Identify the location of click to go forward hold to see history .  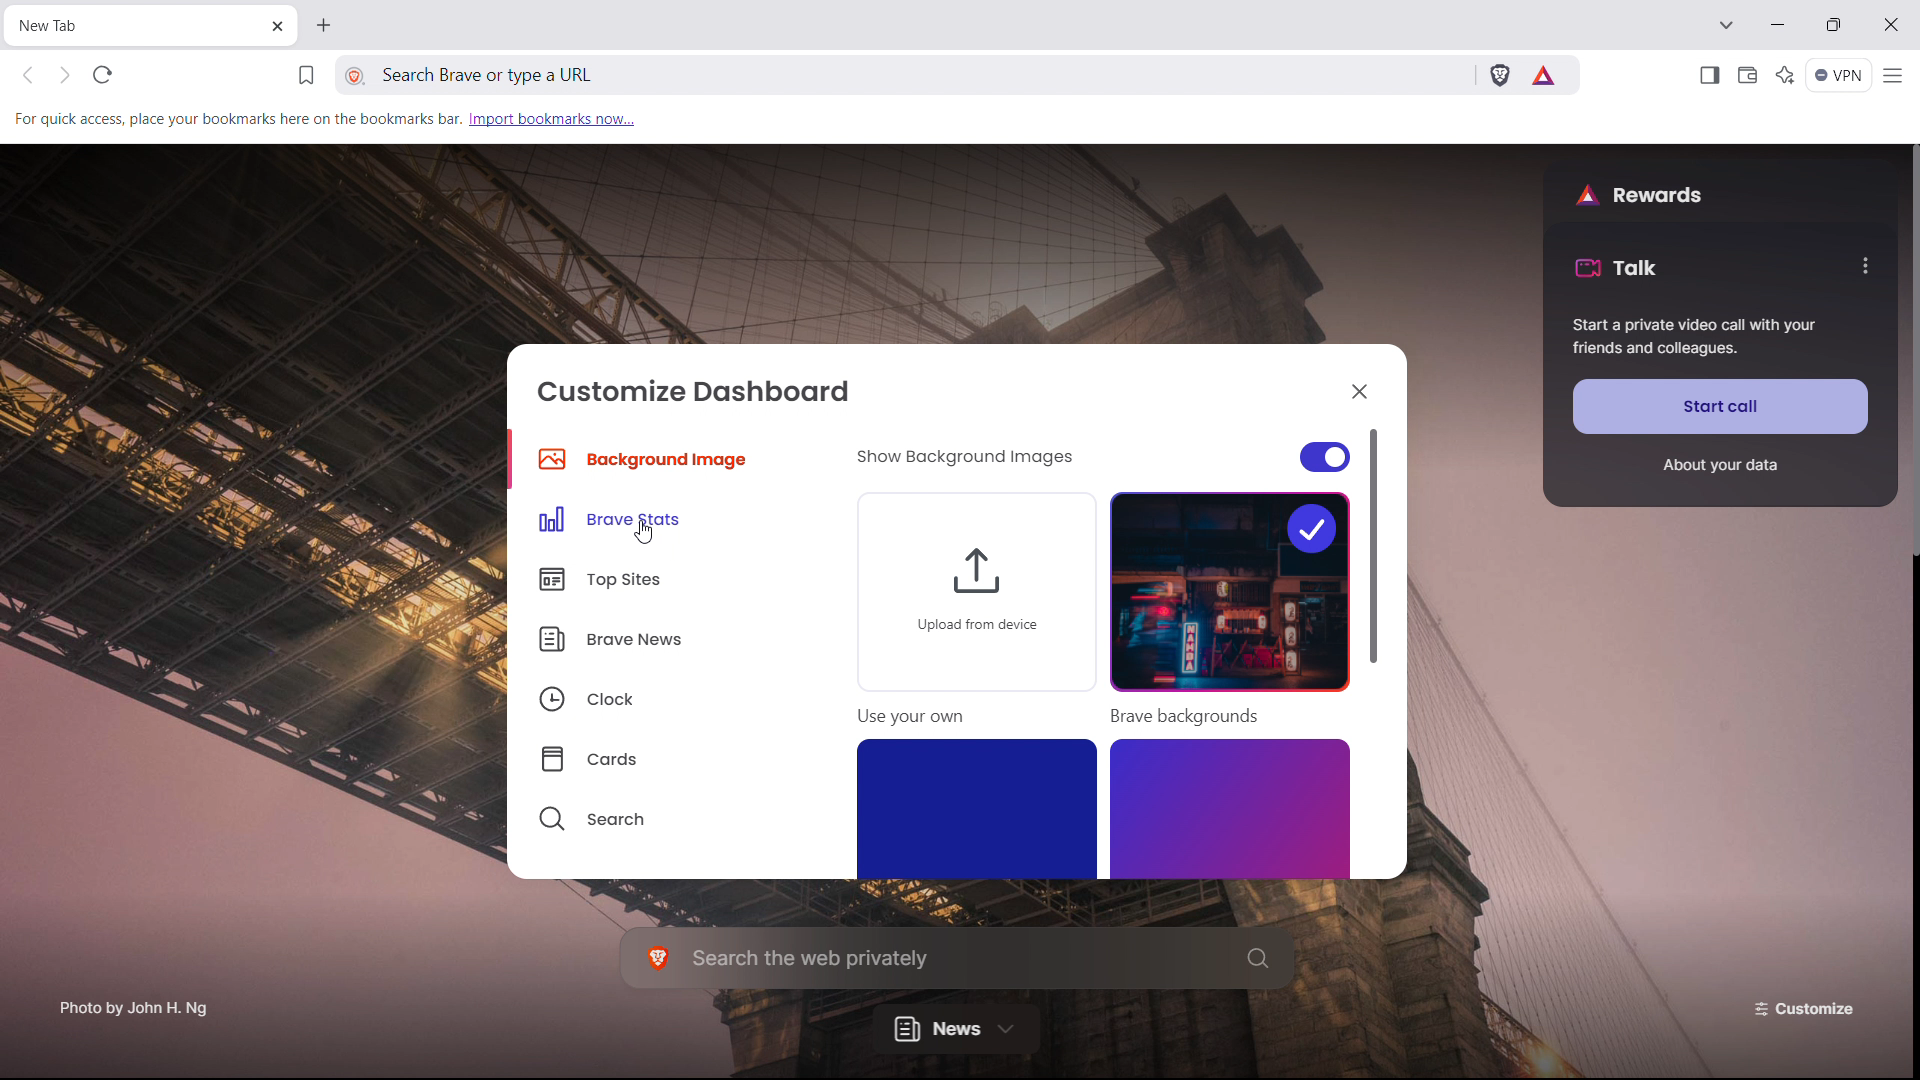
(64, 74).